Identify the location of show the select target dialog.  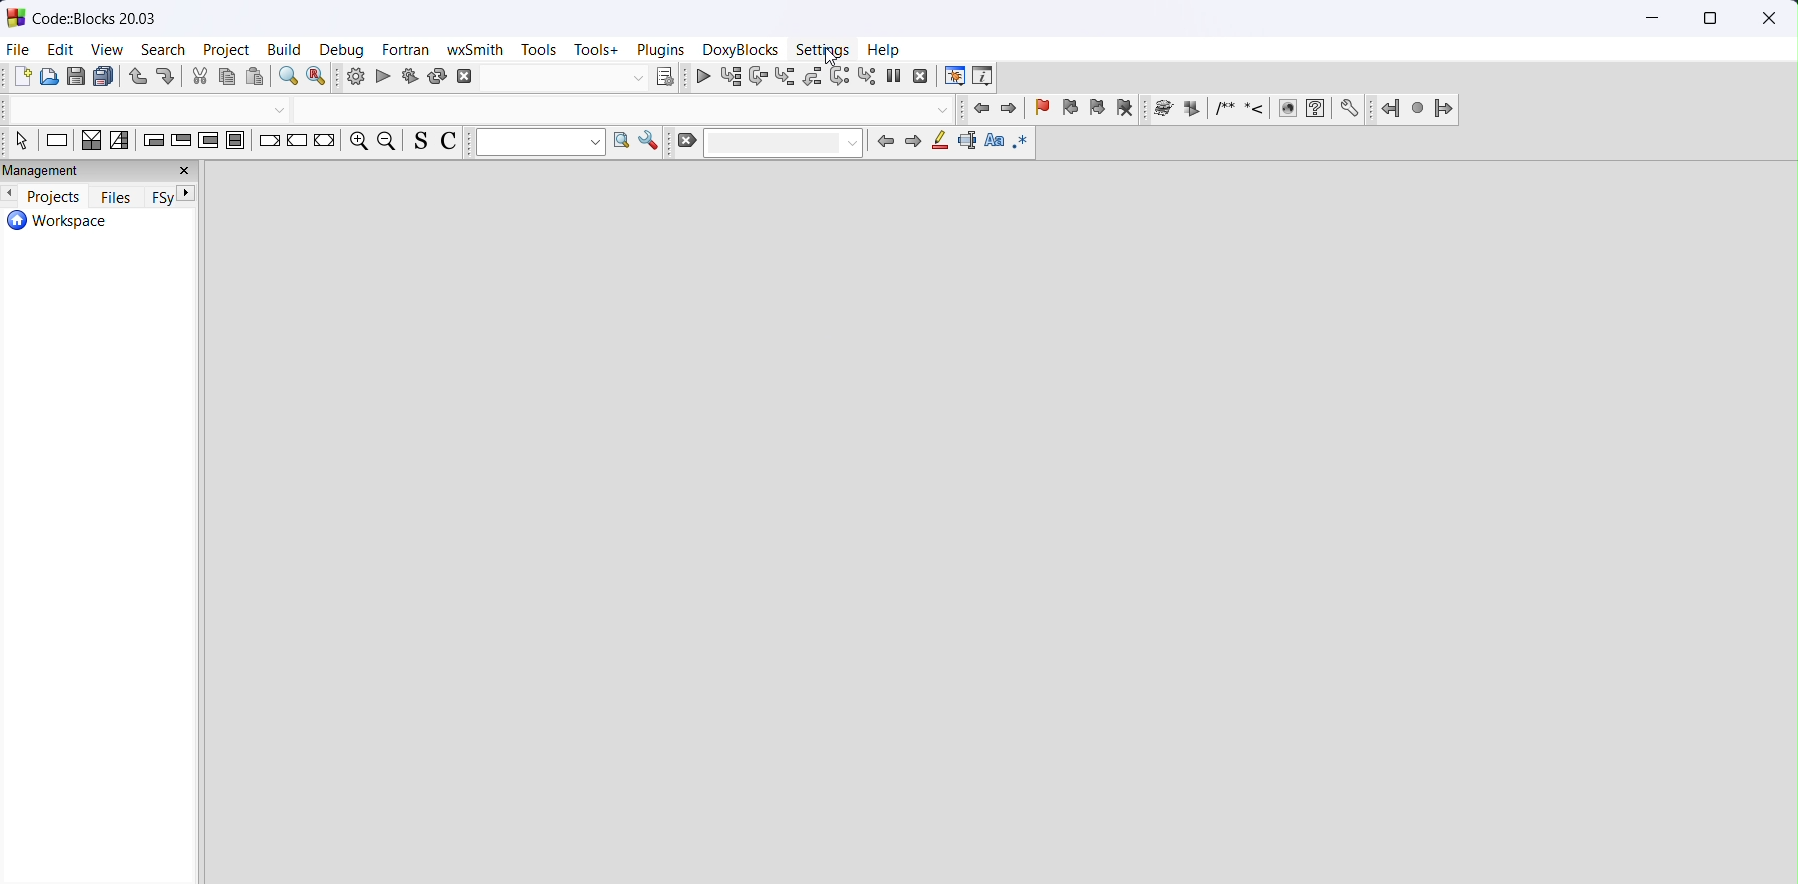
(664, 78).